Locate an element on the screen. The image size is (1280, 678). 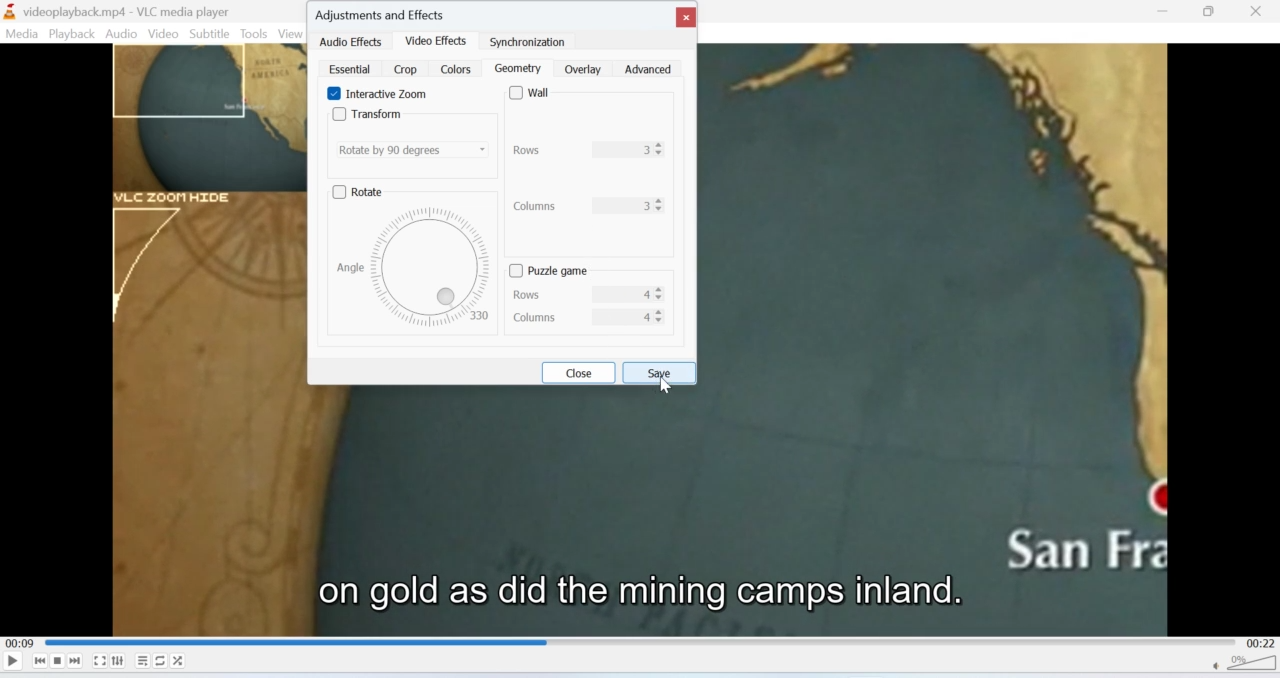
Play/Pause is located at coordinates (13, 660).